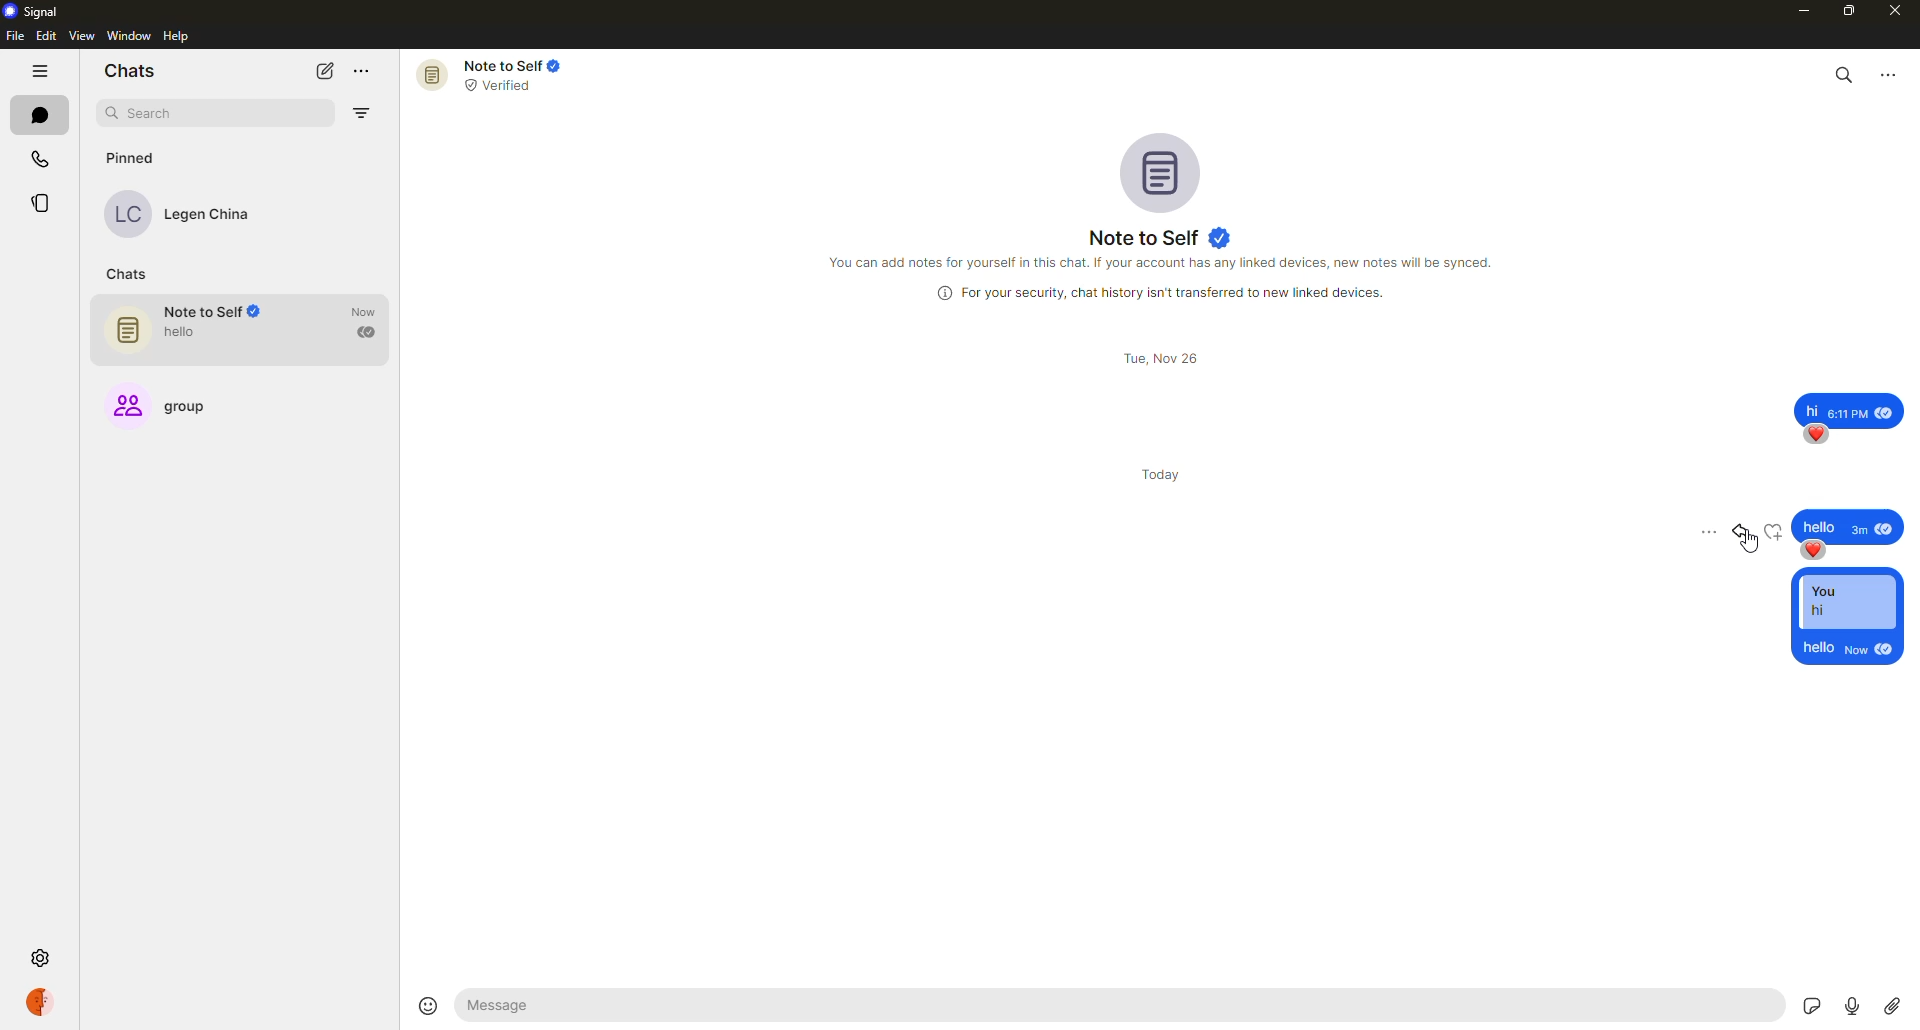 This screenshot has width=1920, height=1030. I want to click on reply, so click(1744, 533).